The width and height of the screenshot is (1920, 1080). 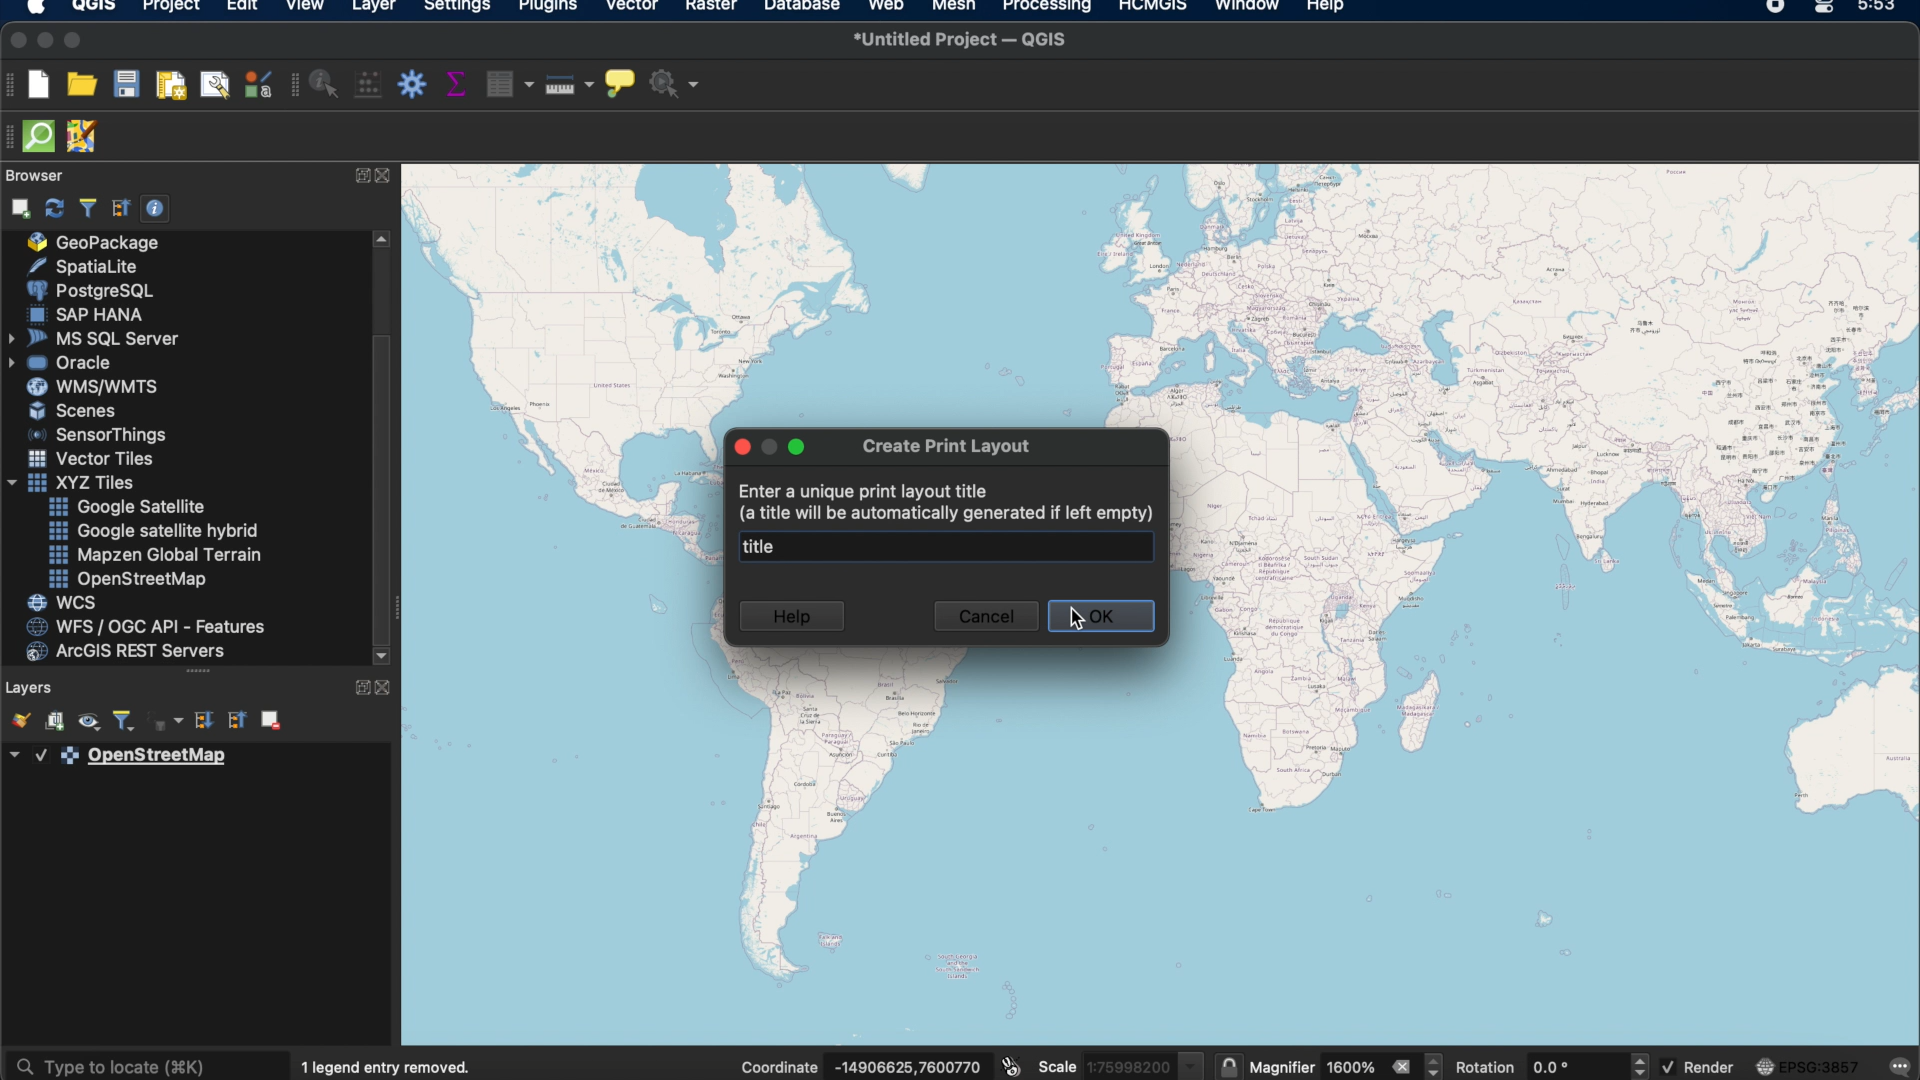 What do you see at coordinates (53, 206) in the screenshot?
I see `refresh` at bounding box center [53, 206].